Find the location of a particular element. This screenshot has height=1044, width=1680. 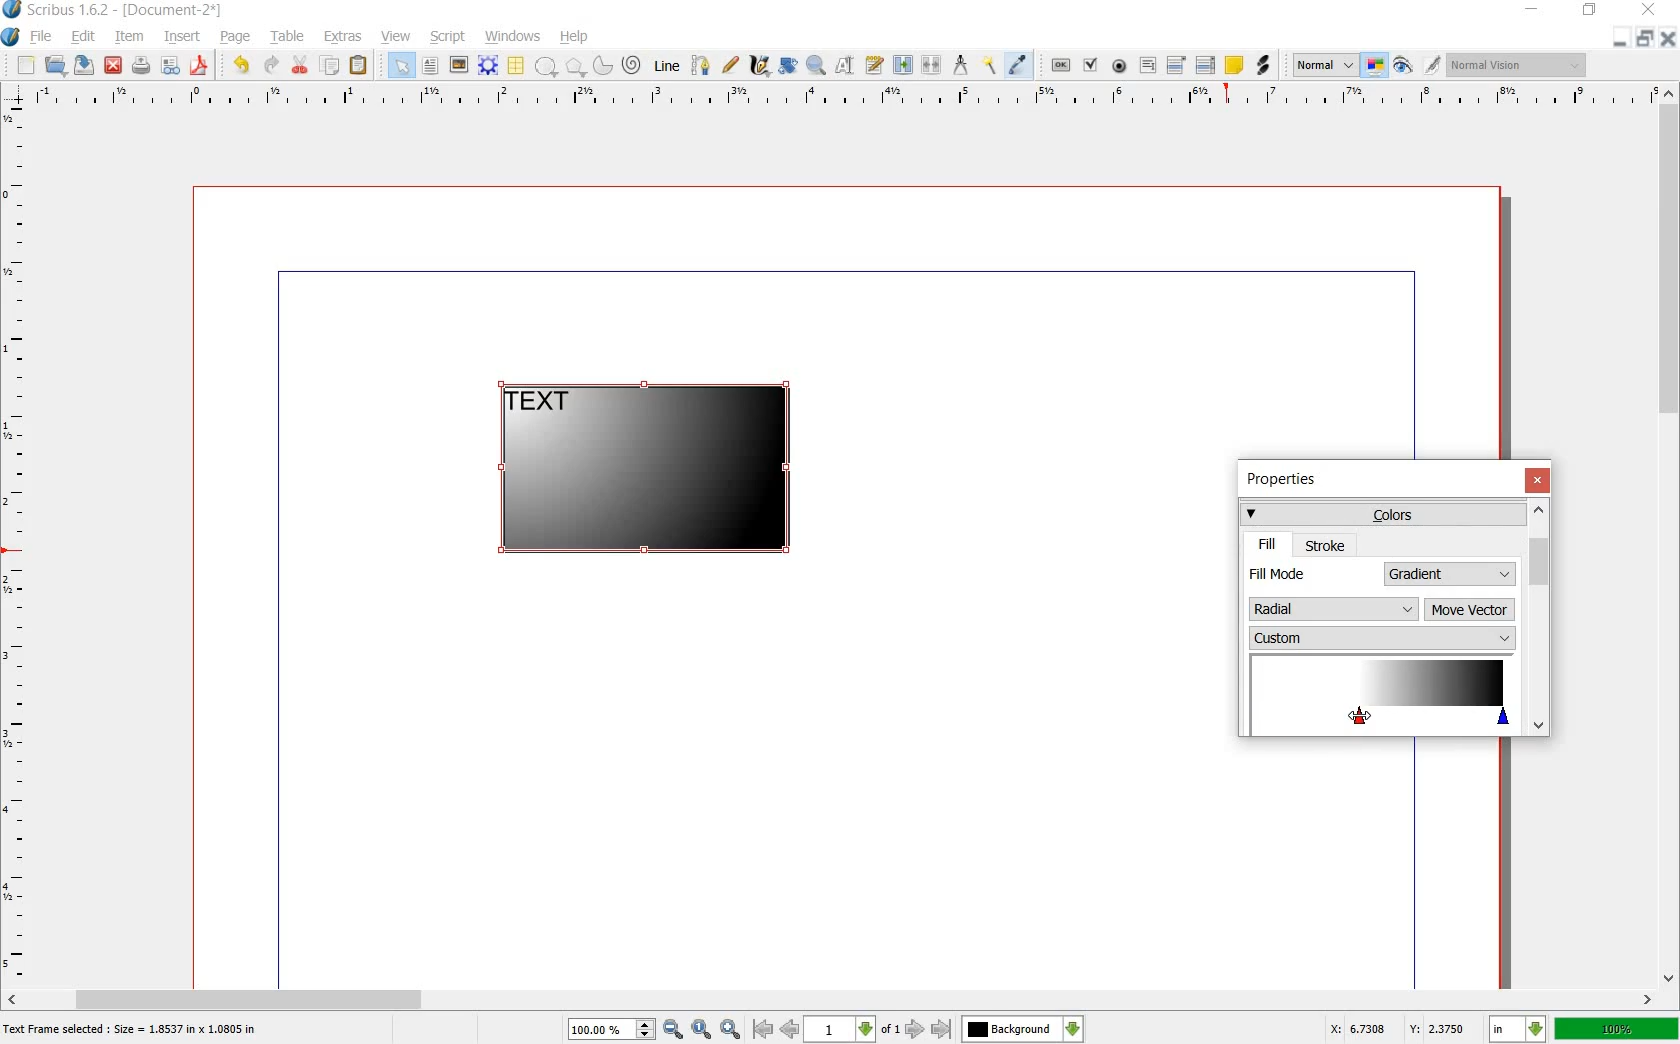

close is located at coordinates (1652, 9).